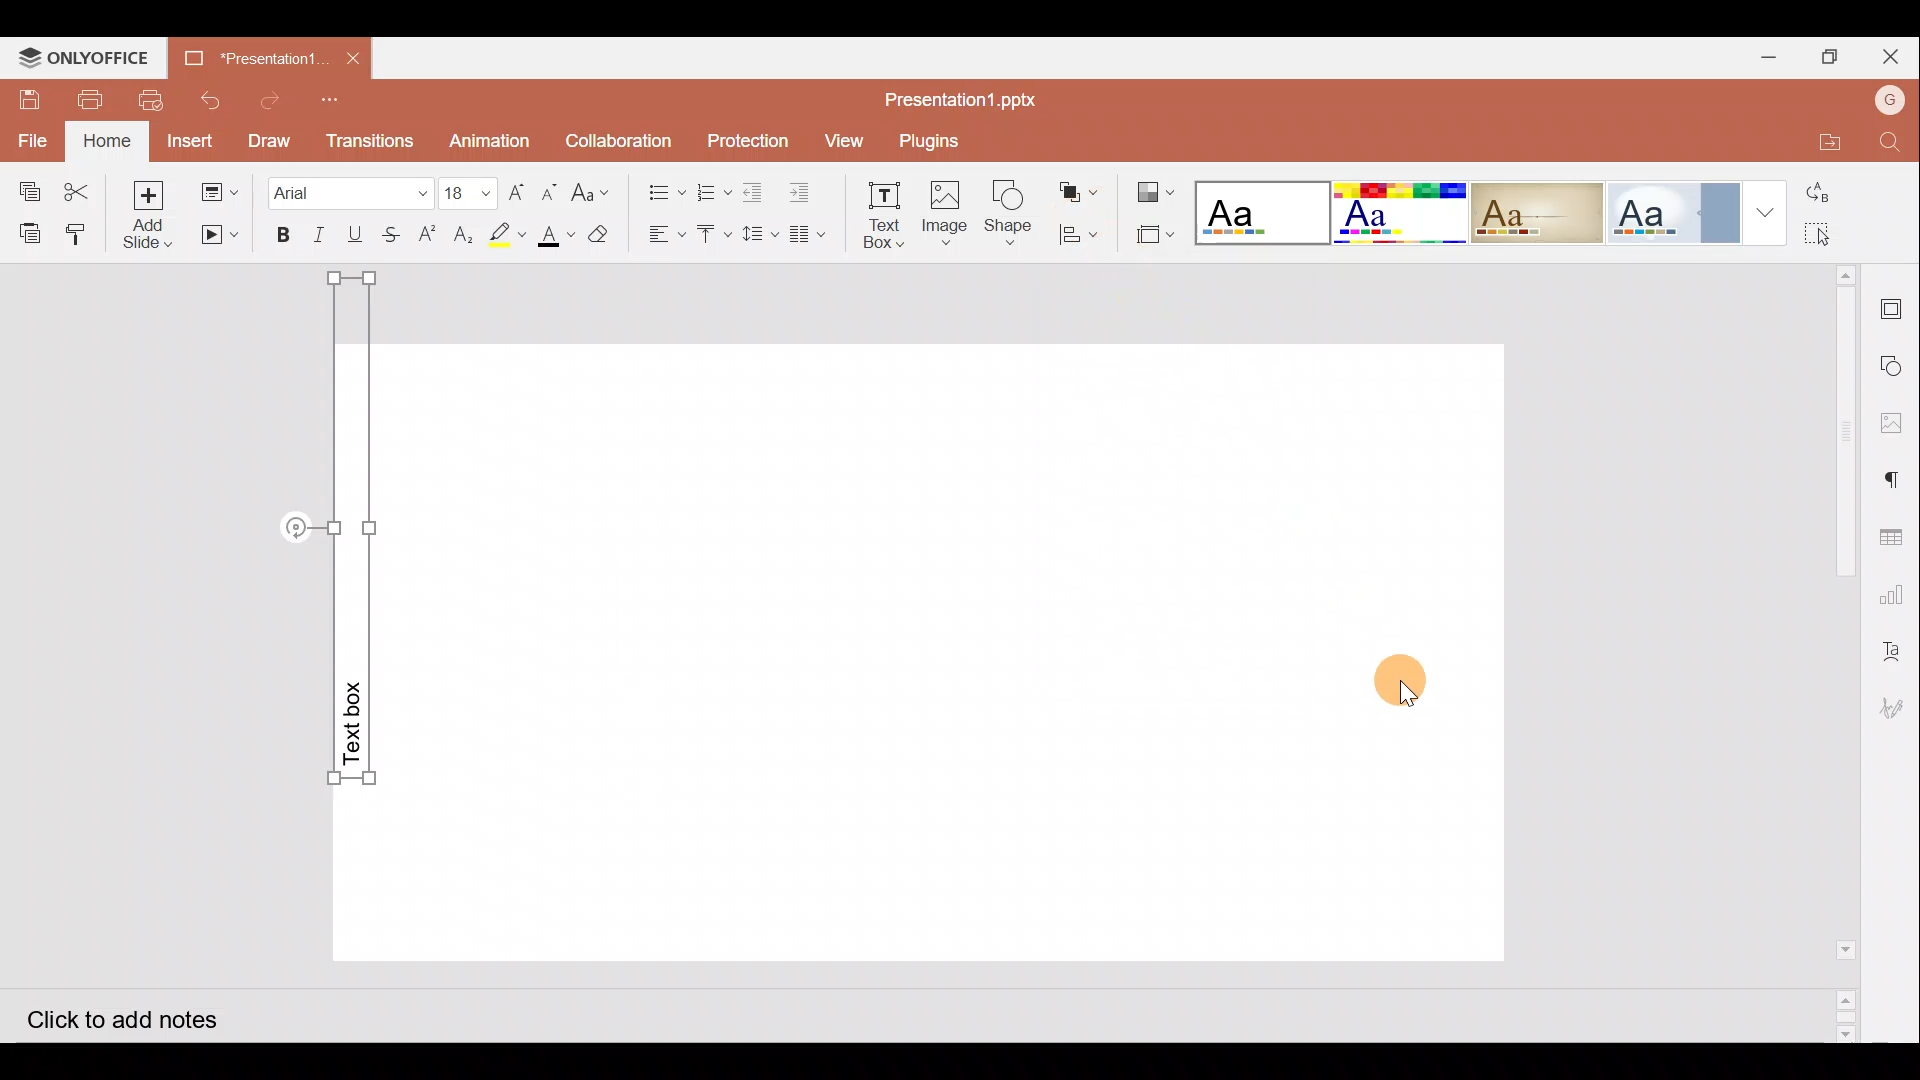 The width and height of the screenshot is (1920, 1080). Describe the element at coordinates (747, 142) in the screenshot. I see `Protection` at that location.